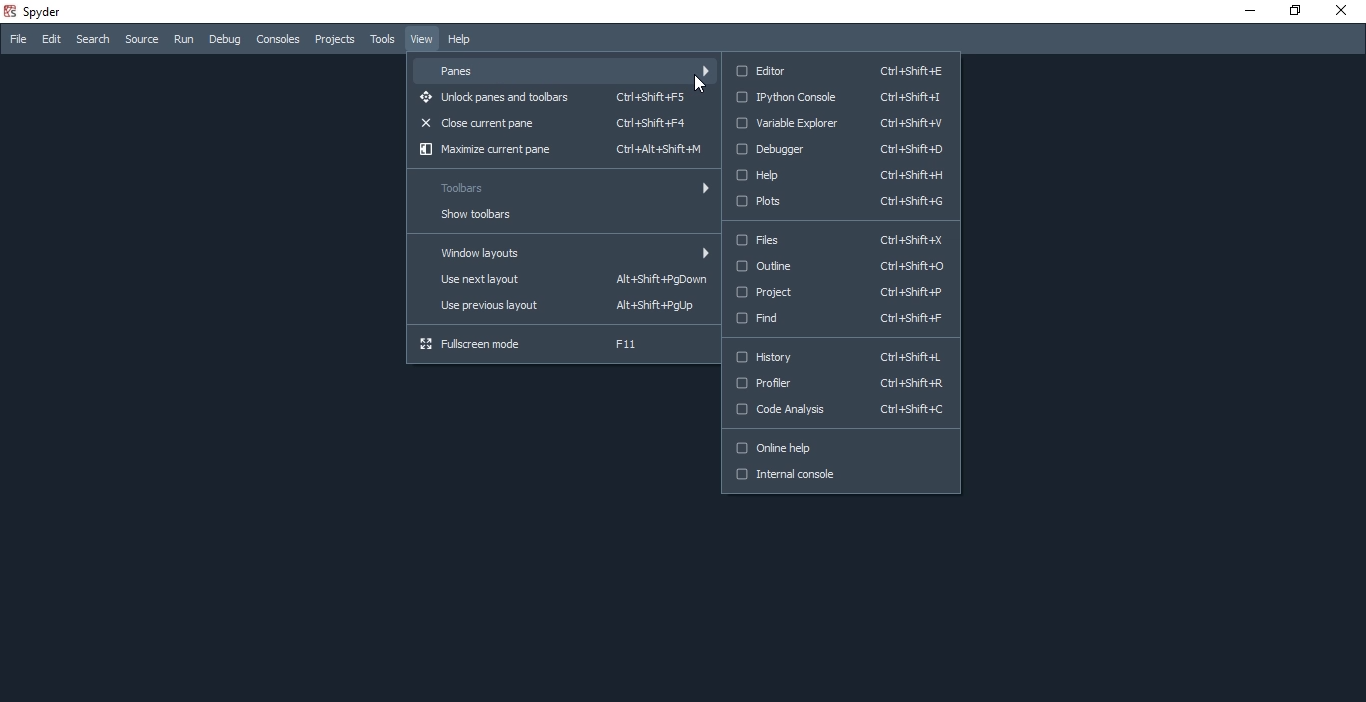 The height and width of the screenshot is (702, 1366). What do you see at coordinates (224, 40) in the screenshot?
I see `Debug` at bounding box center [224, 40].